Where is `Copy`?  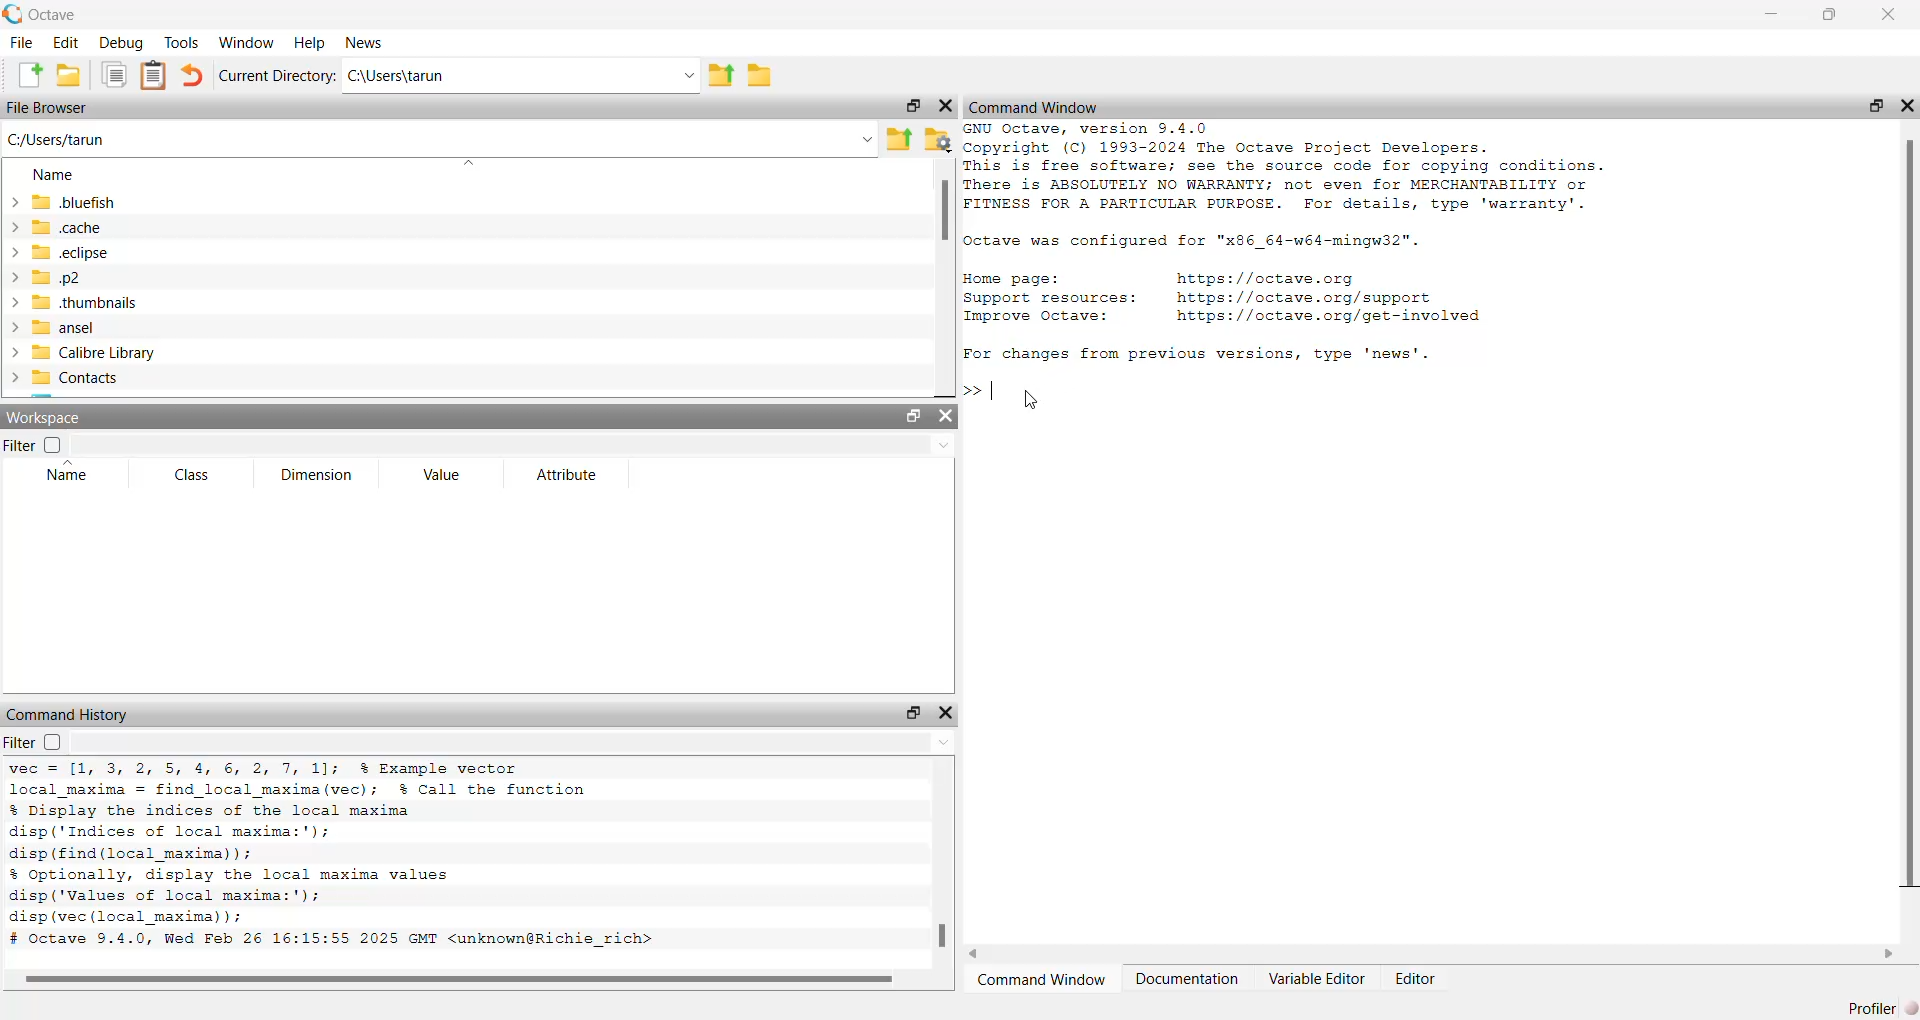
Copy is located at coordinates (113, 75).